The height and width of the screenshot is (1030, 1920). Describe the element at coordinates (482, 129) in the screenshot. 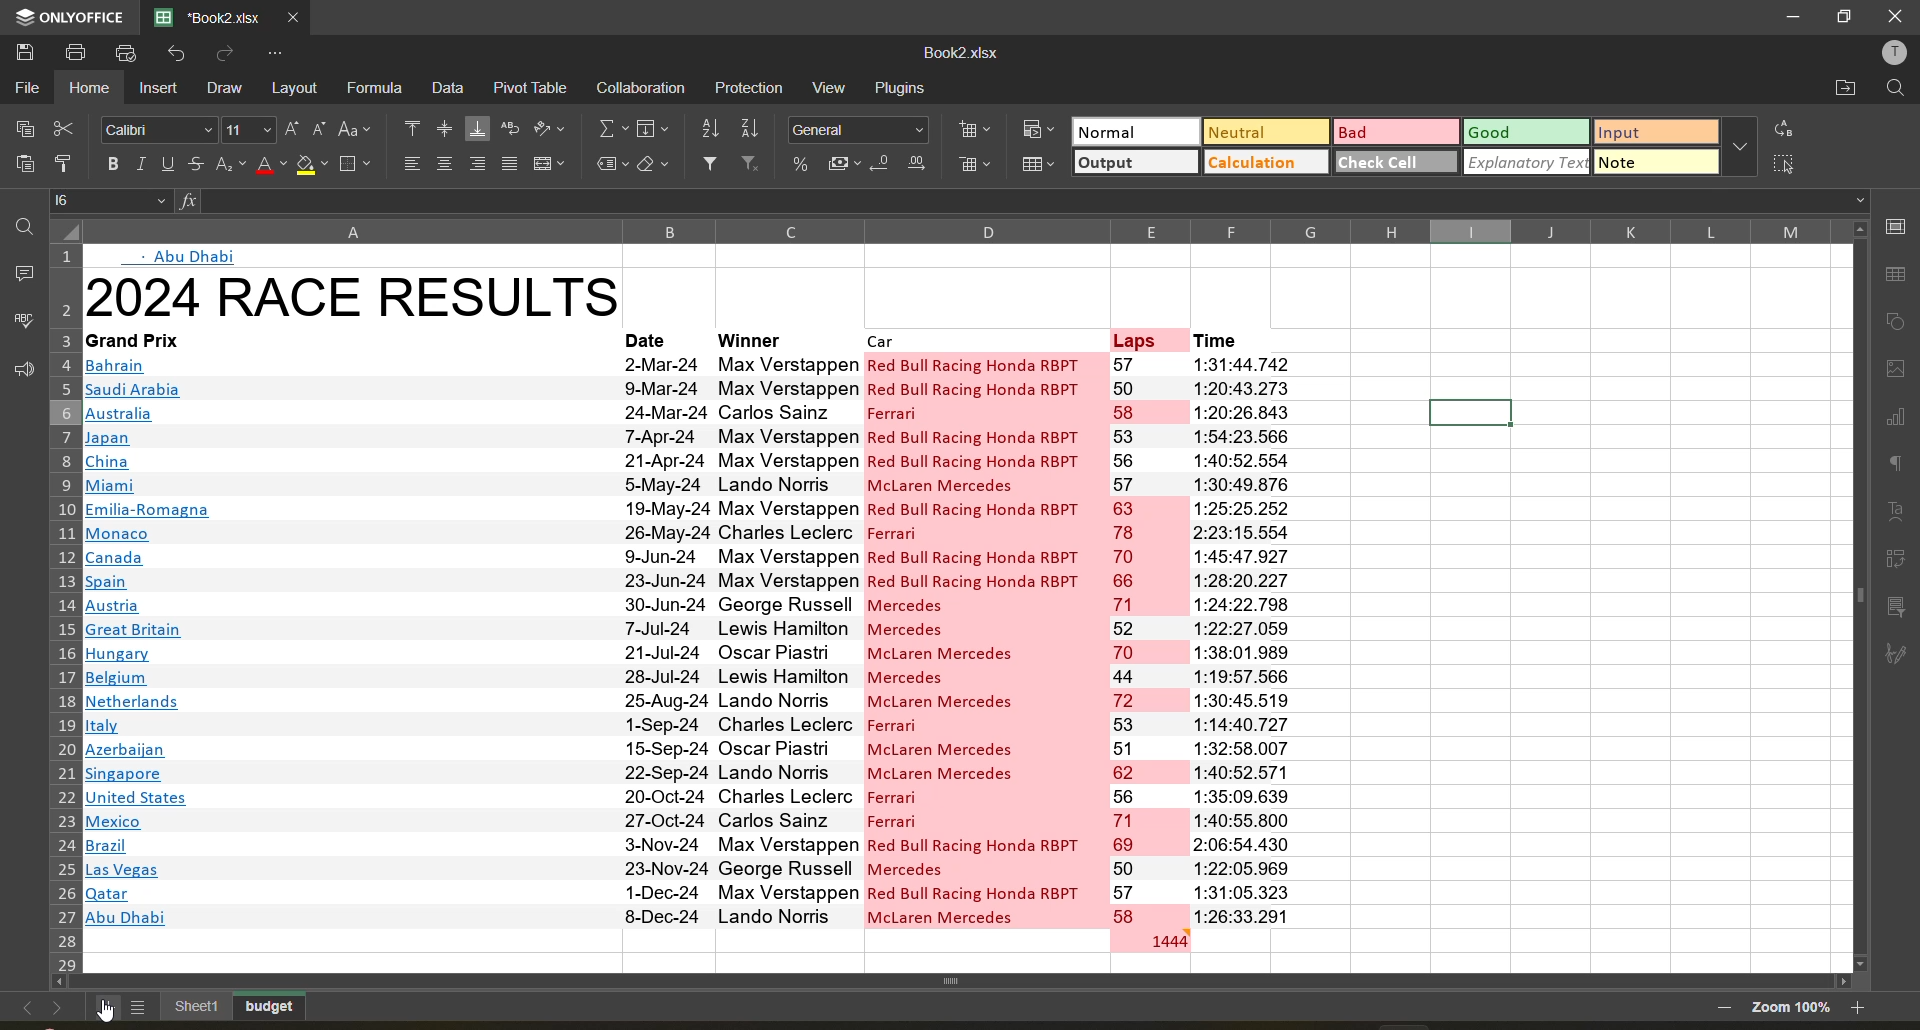

I see `align bottom` at that location.